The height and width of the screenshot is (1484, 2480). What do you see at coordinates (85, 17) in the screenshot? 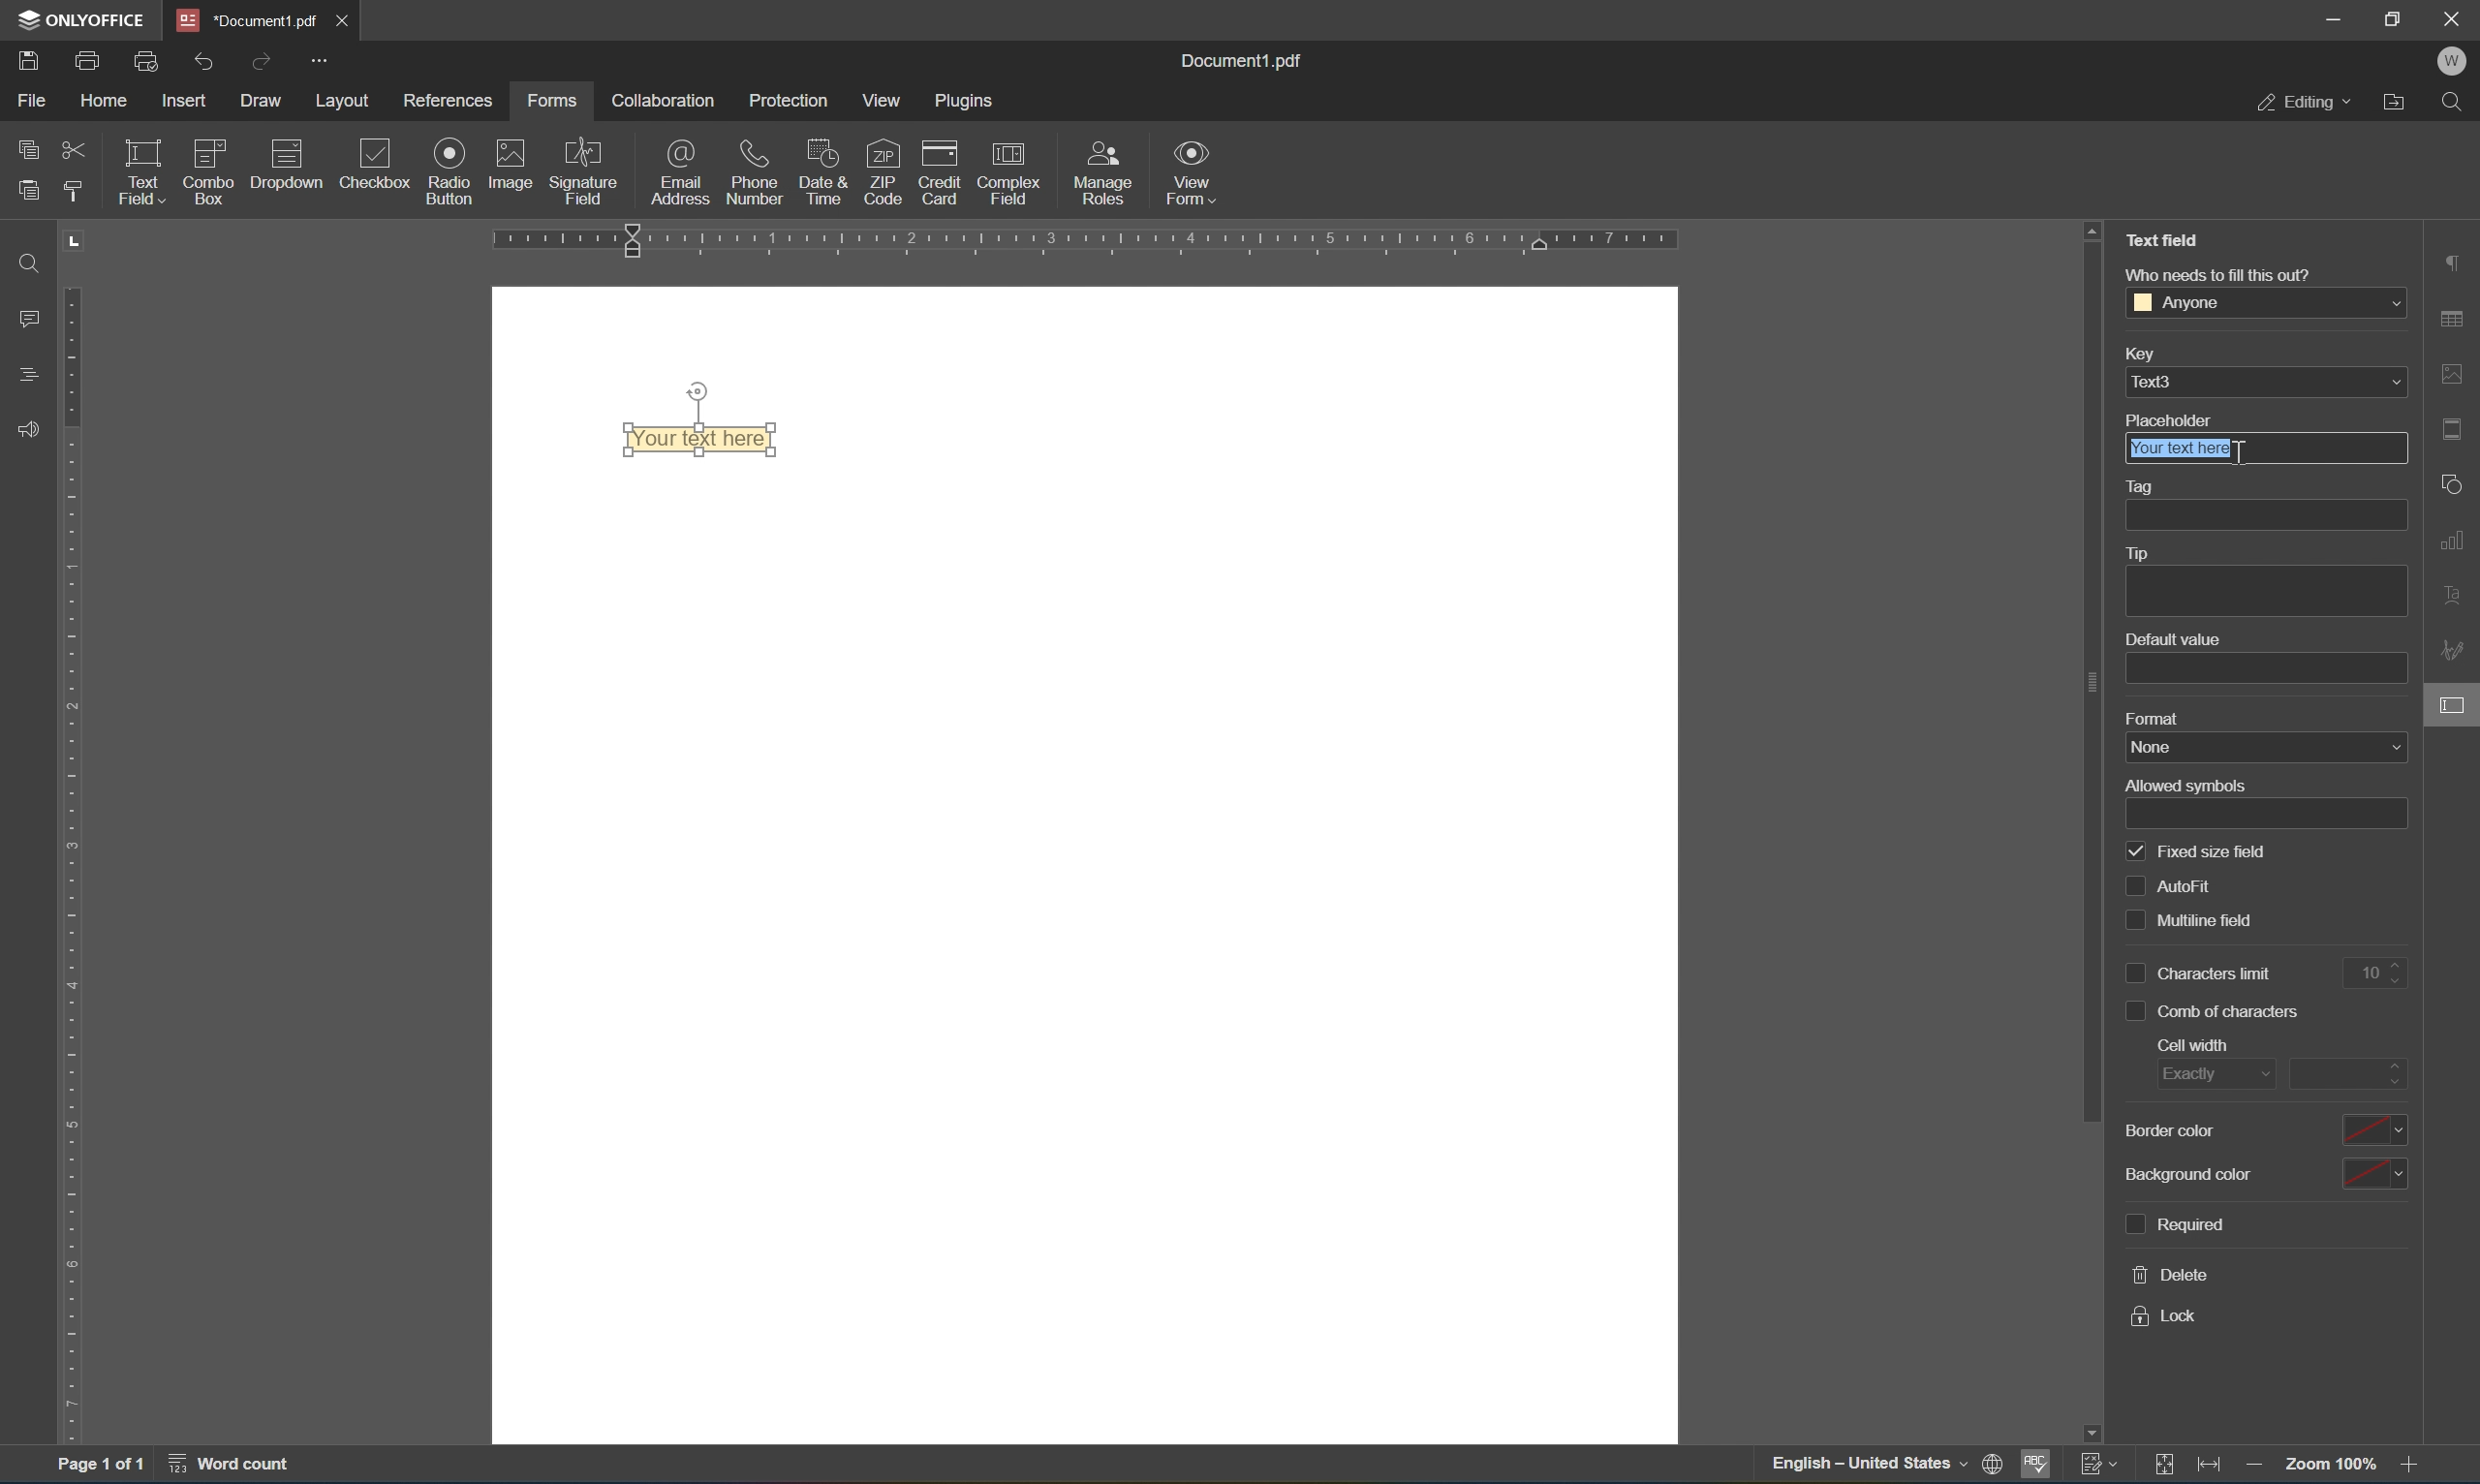
I see `onlyoffice` at bounding box center [85, 17].